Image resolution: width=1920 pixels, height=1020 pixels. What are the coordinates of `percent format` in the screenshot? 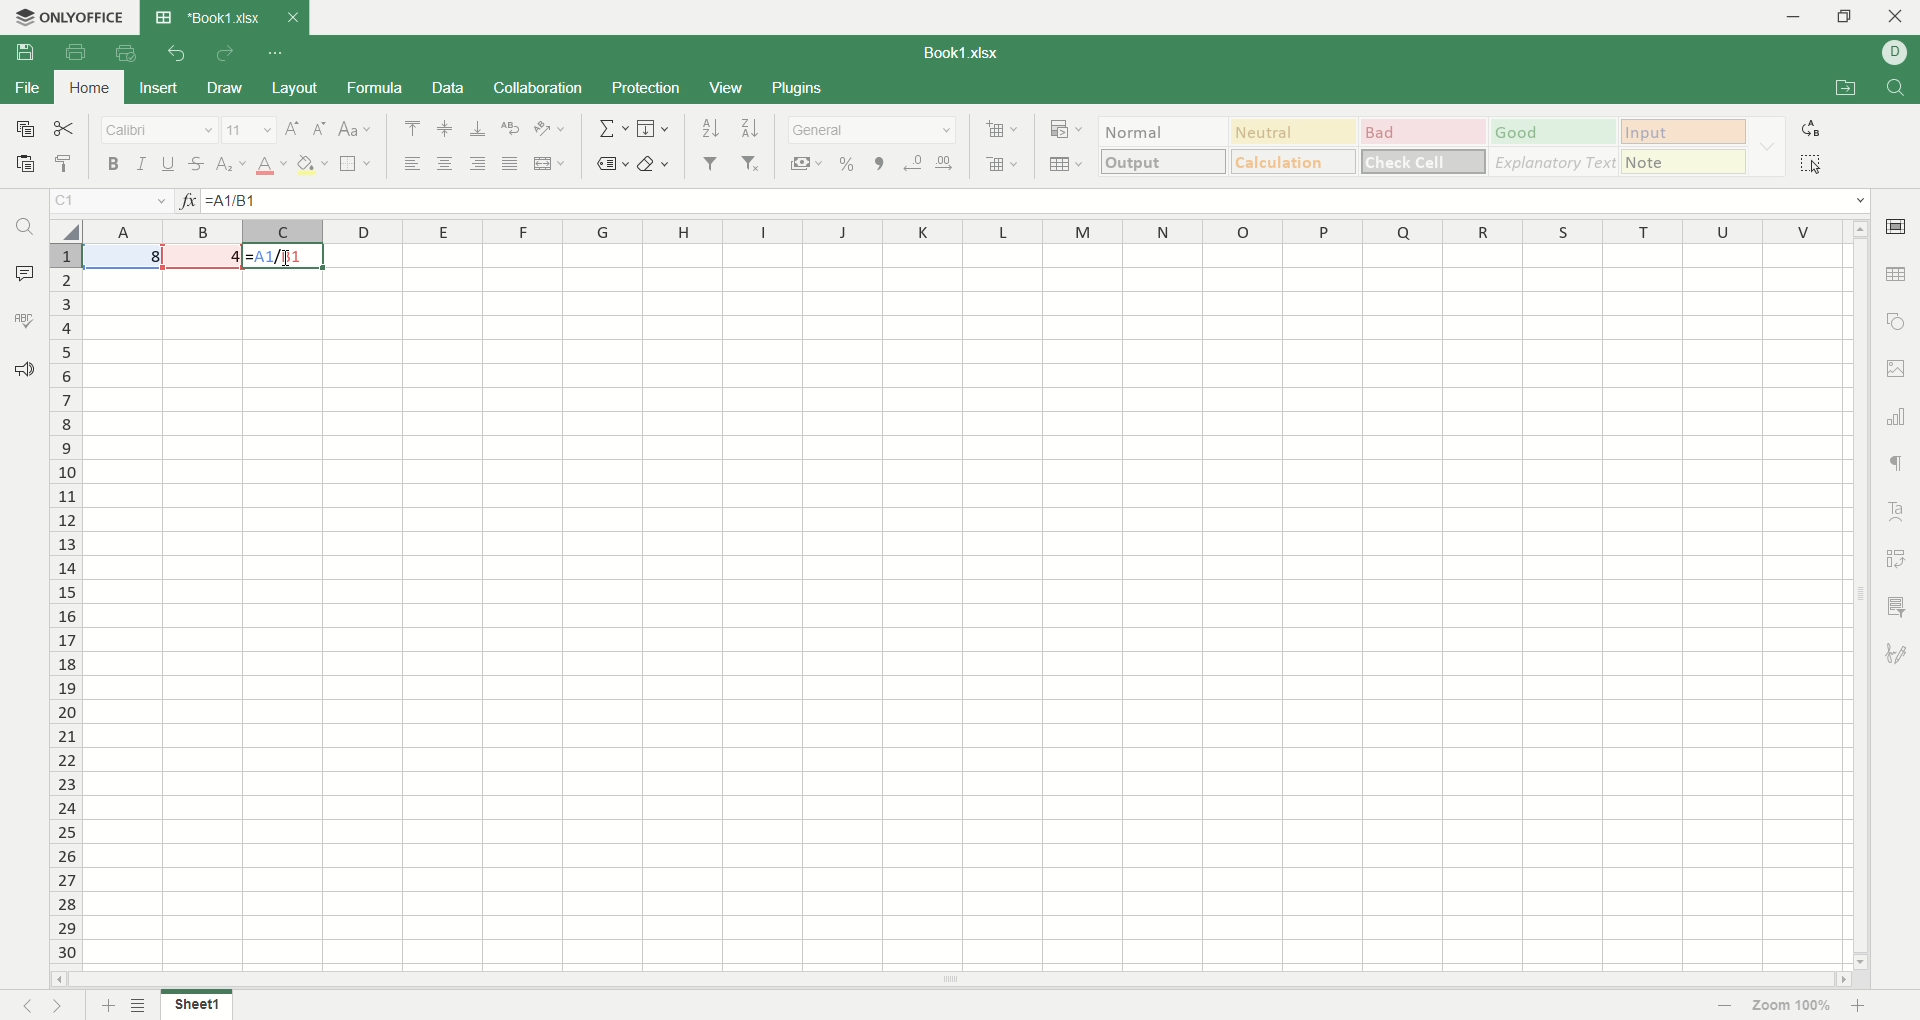 It's located at (850, 164).